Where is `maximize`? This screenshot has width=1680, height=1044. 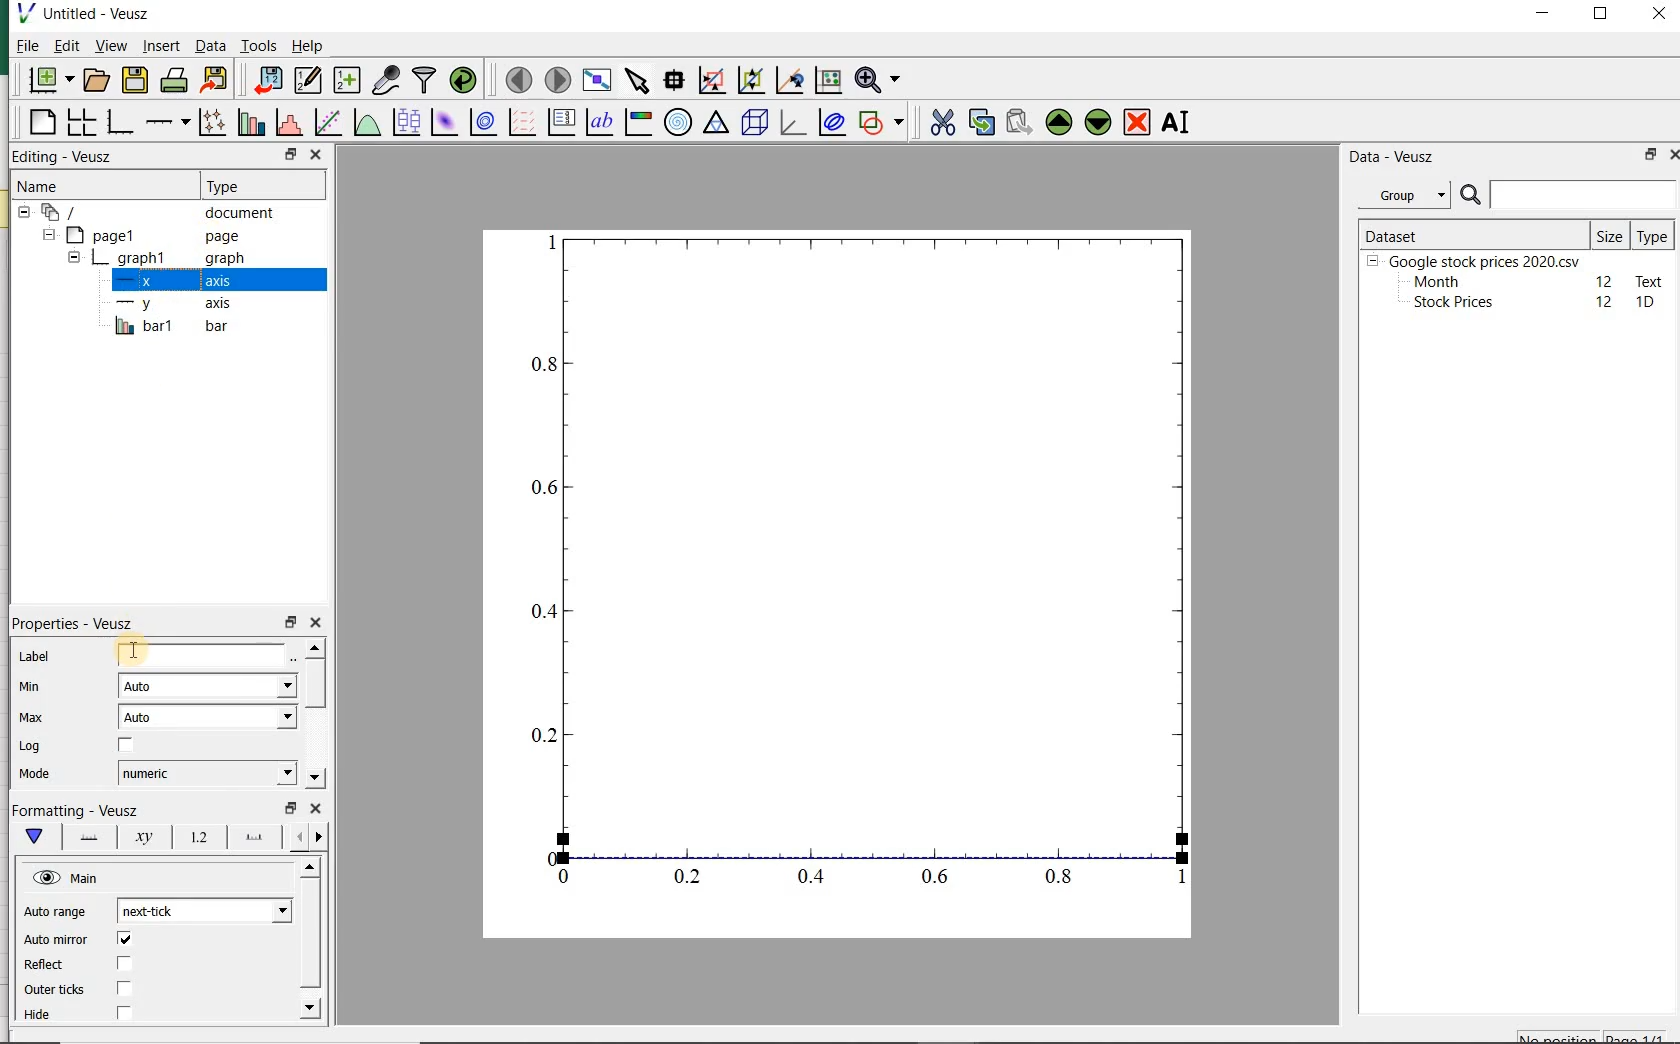
maximize is located at coordinates (1604, 16).